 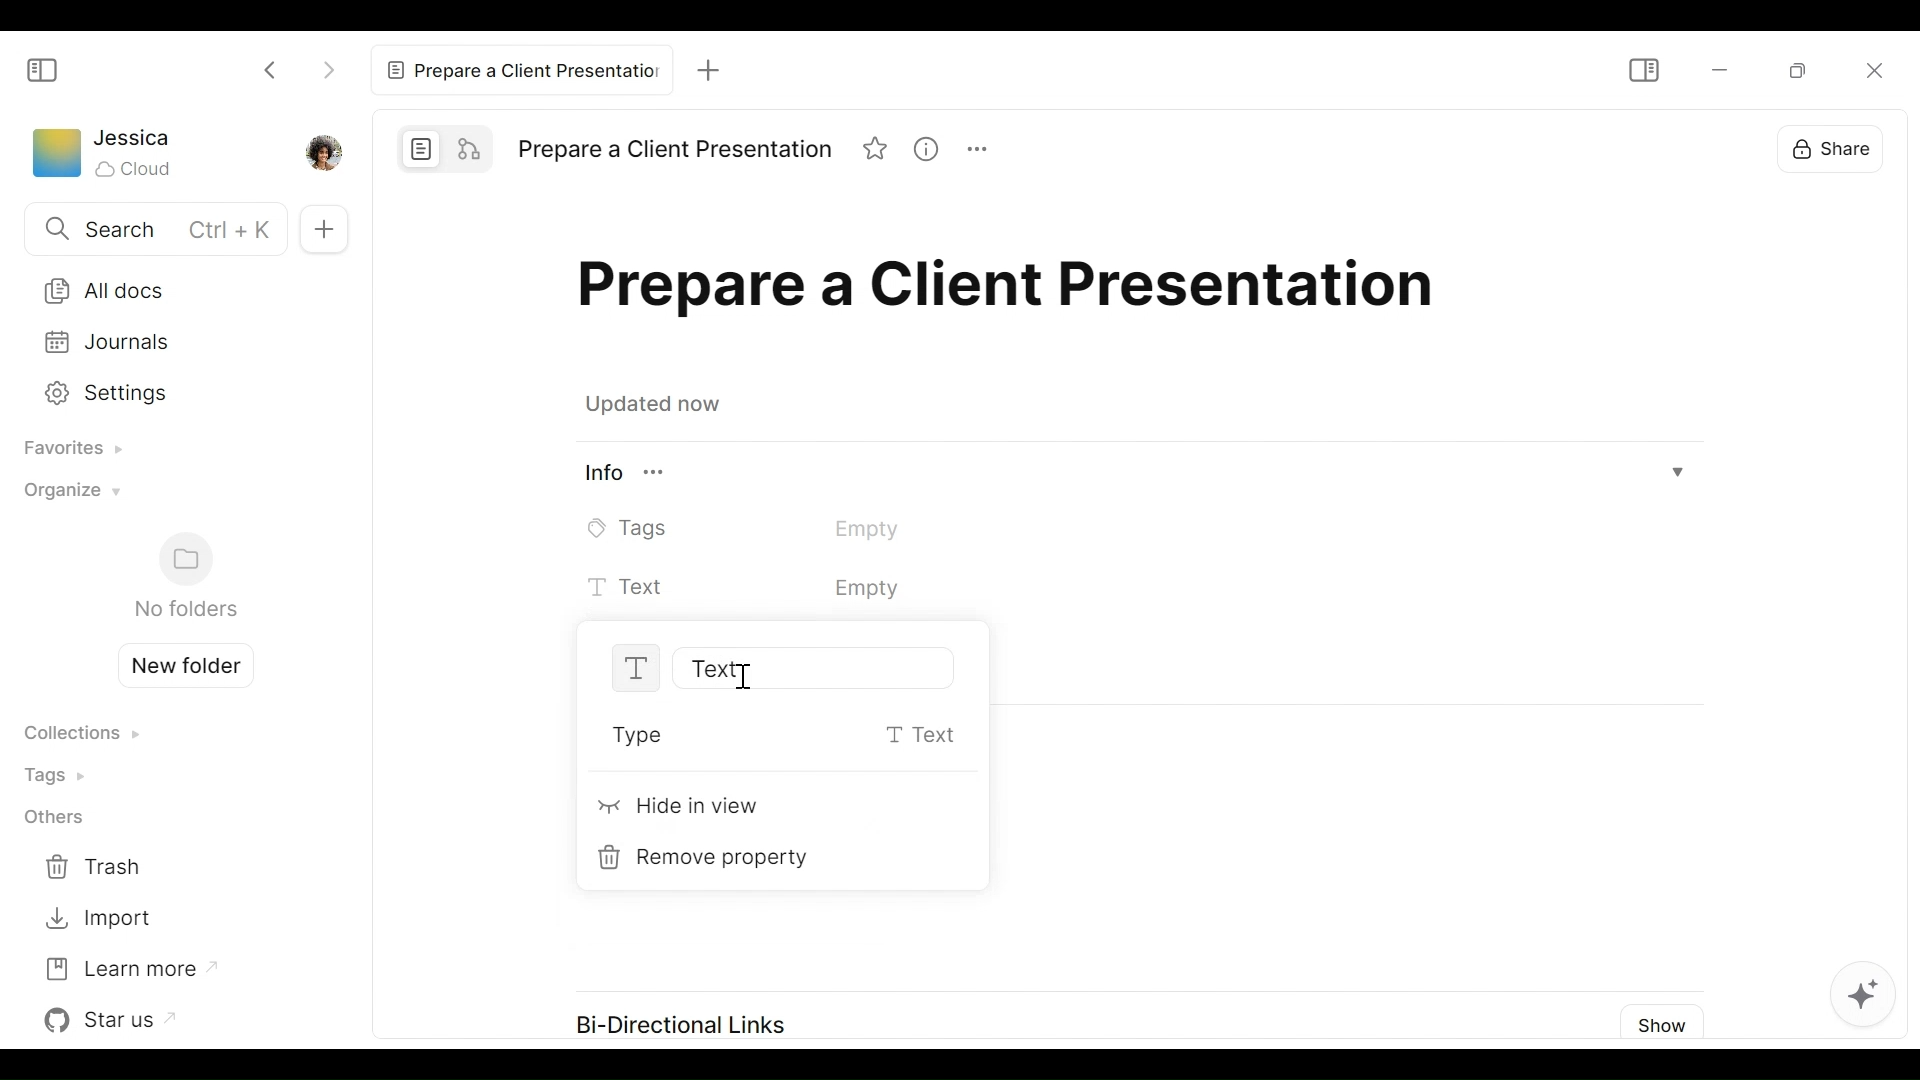 I want to click on Favorites, so click(x=66, y=450).